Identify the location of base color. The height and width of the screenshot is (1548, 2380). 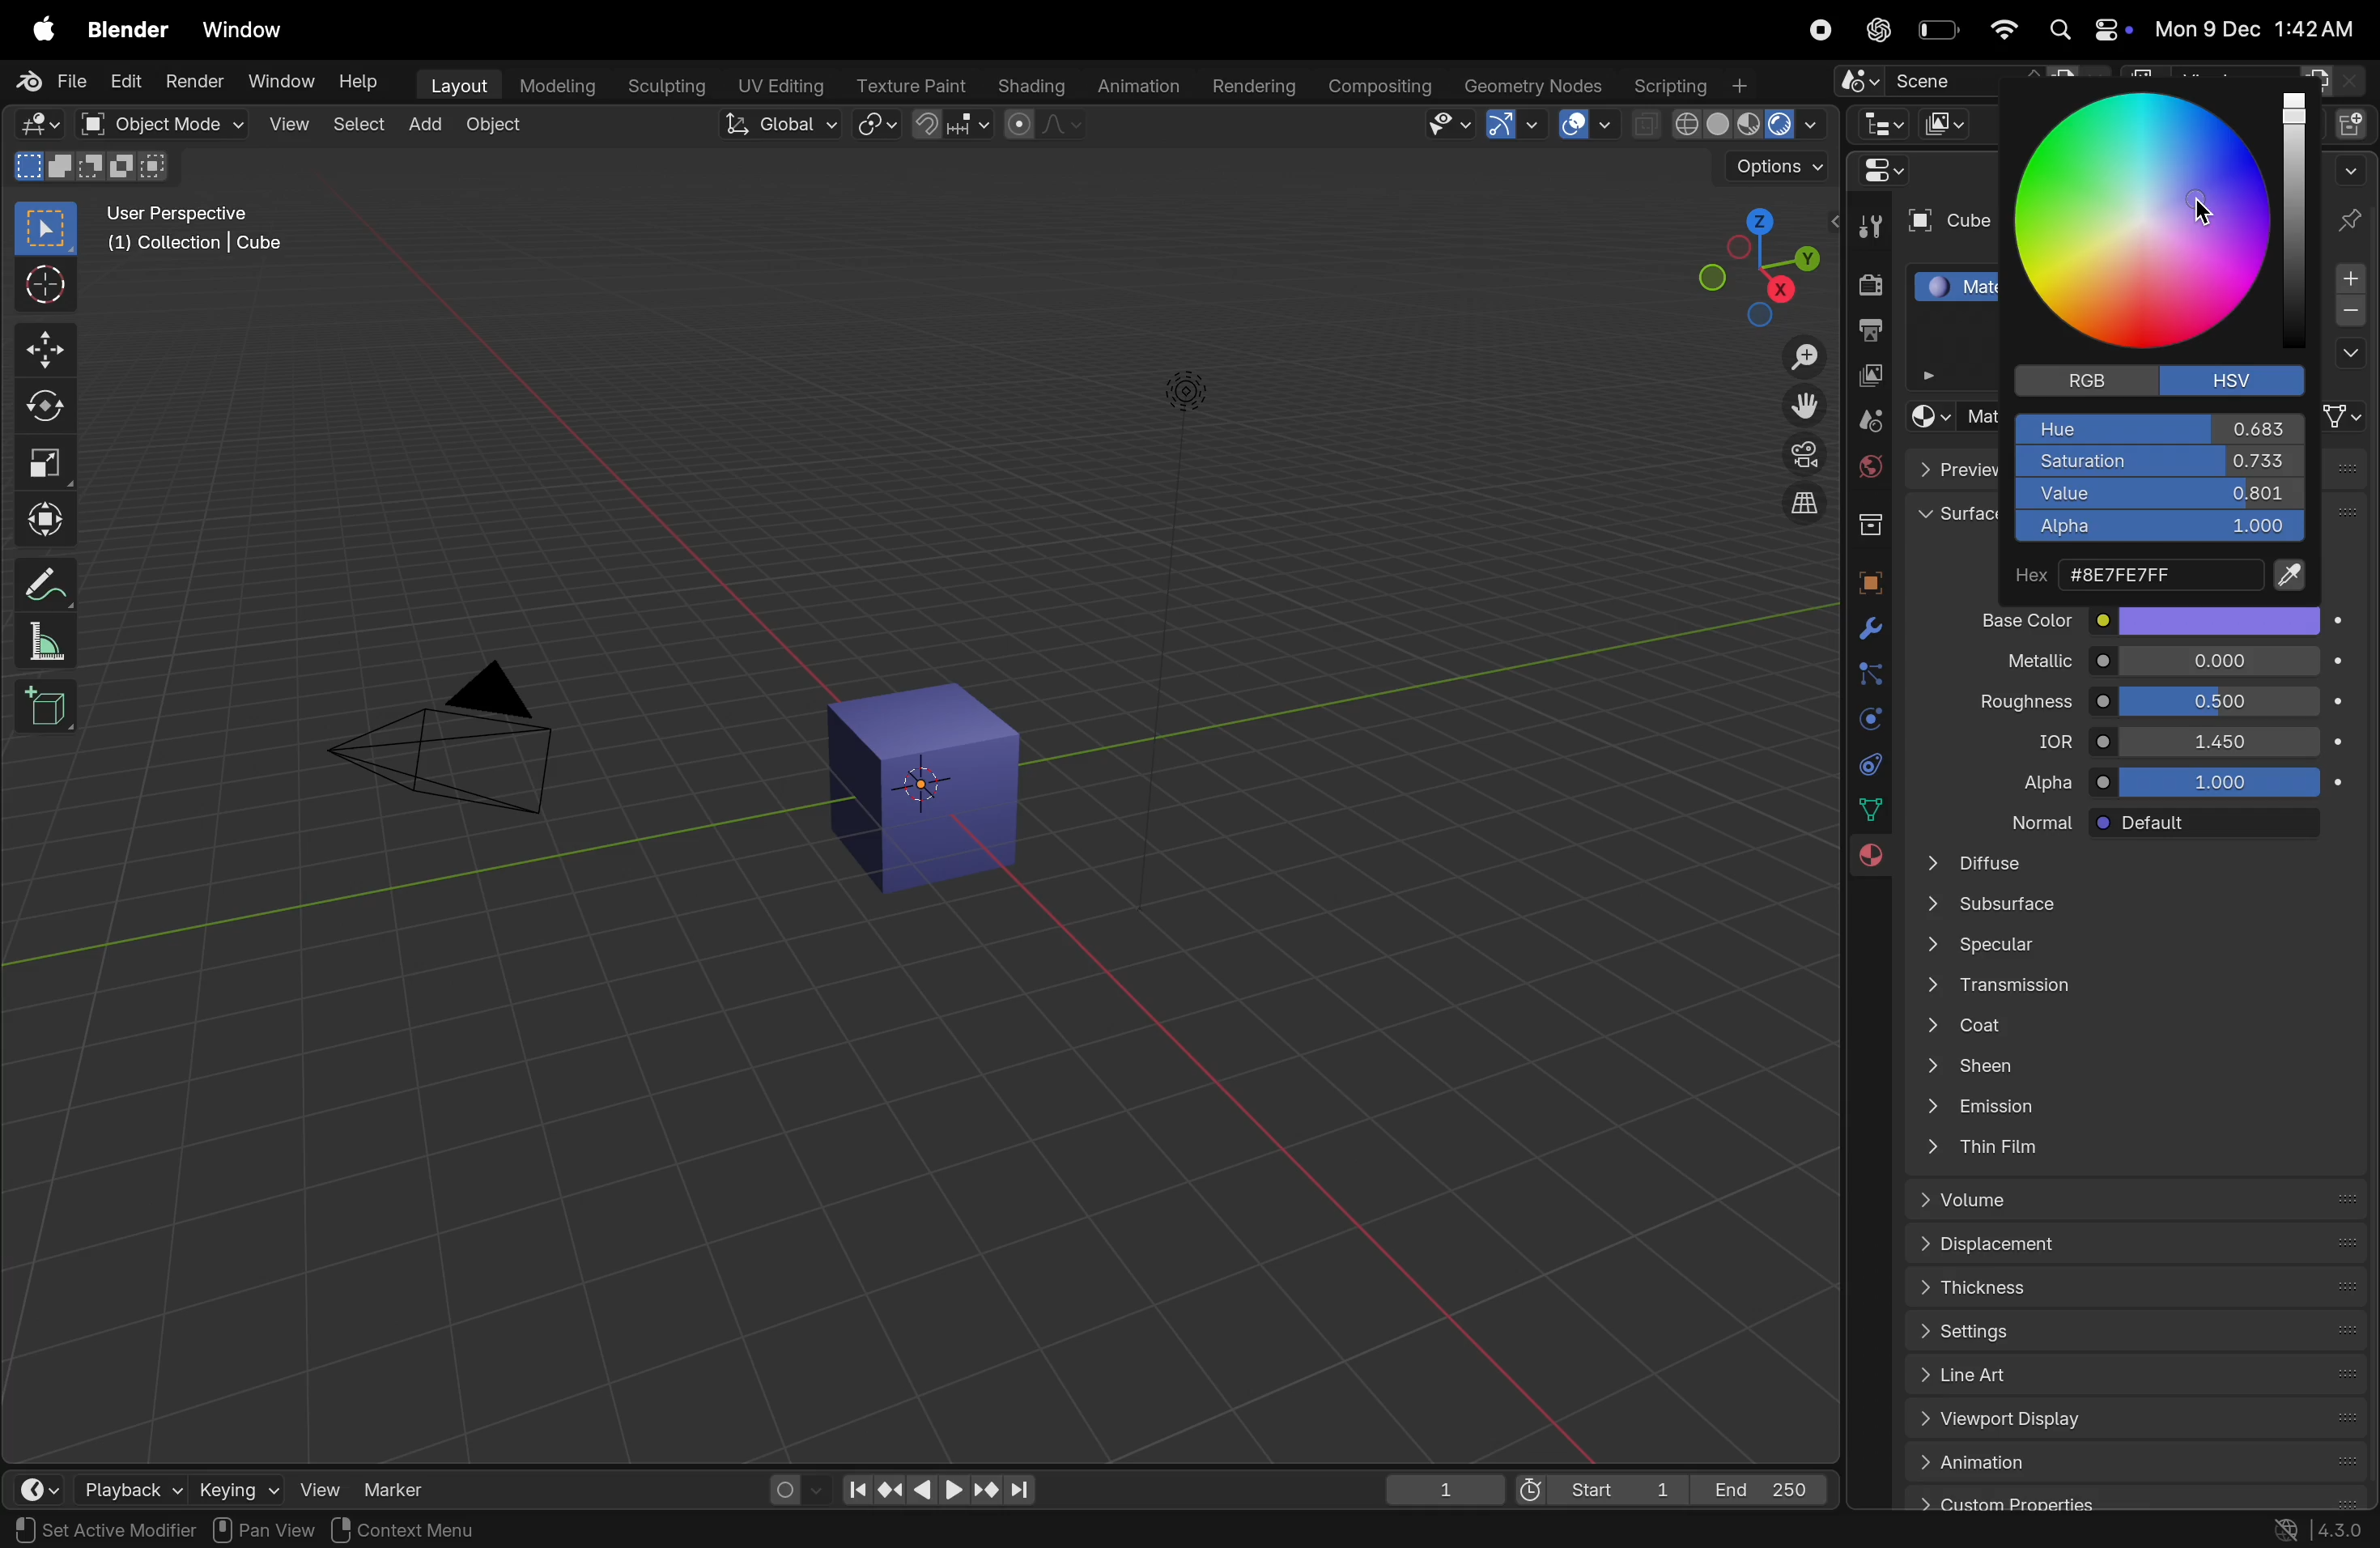
(2013, 619).